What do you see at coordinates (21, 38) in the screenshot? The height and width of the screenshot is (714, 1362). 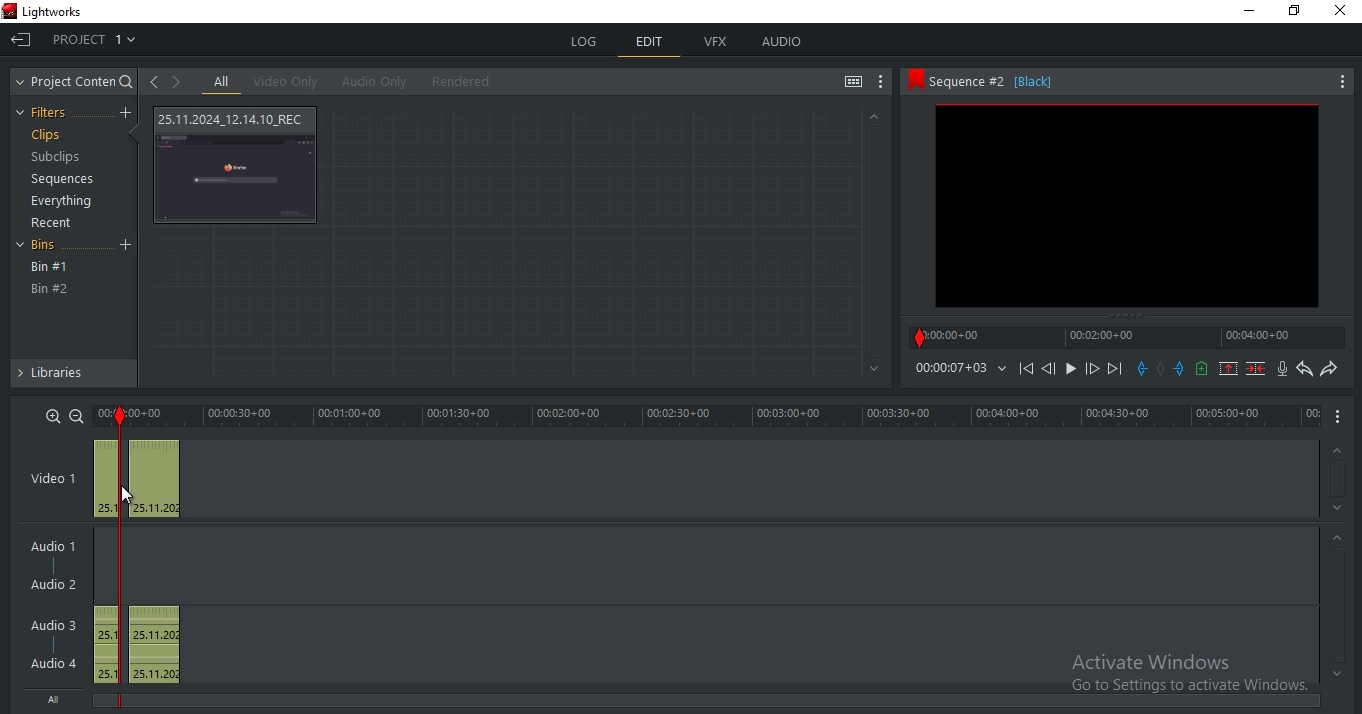 I see `Exit` at bounding box center [21, 38].